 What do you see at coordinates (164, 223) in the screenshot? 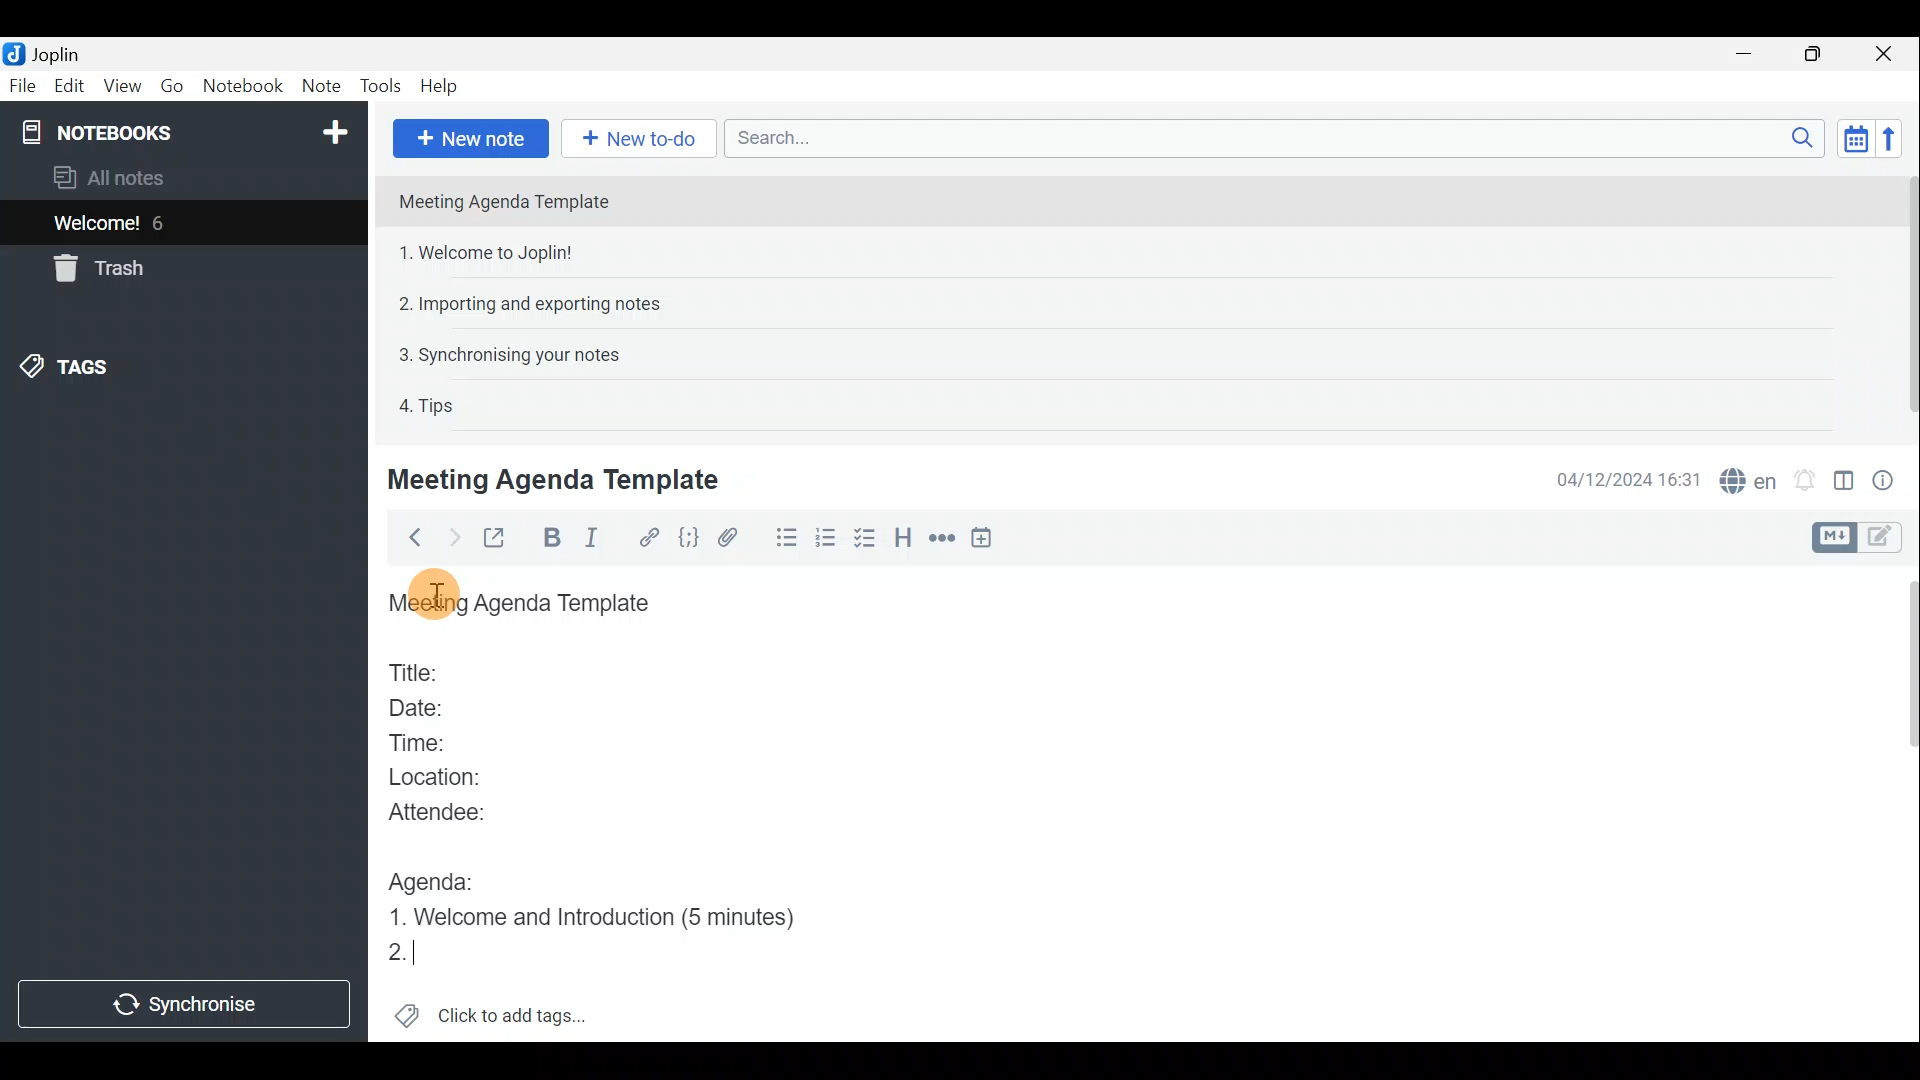
I see `6` at bounding box center [164, 223].